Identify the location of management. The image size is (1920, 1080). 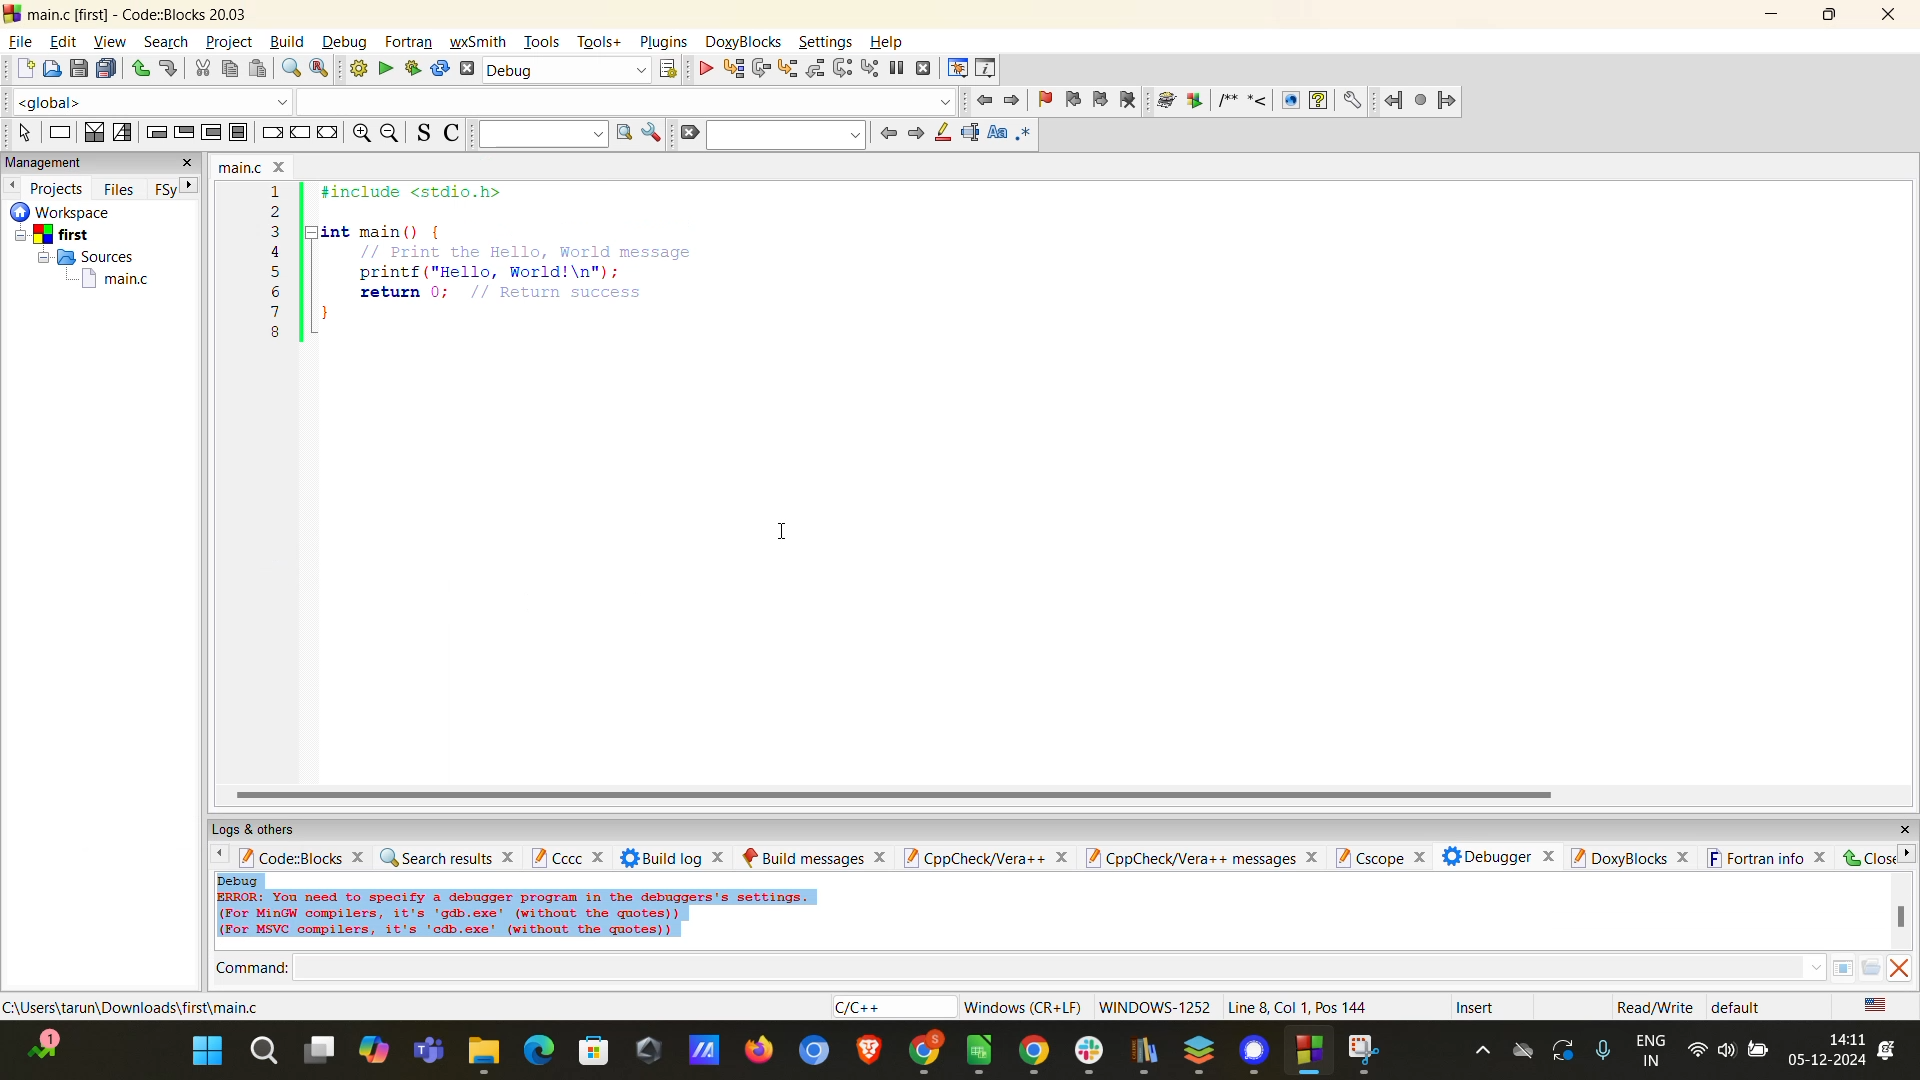
(106, 163).